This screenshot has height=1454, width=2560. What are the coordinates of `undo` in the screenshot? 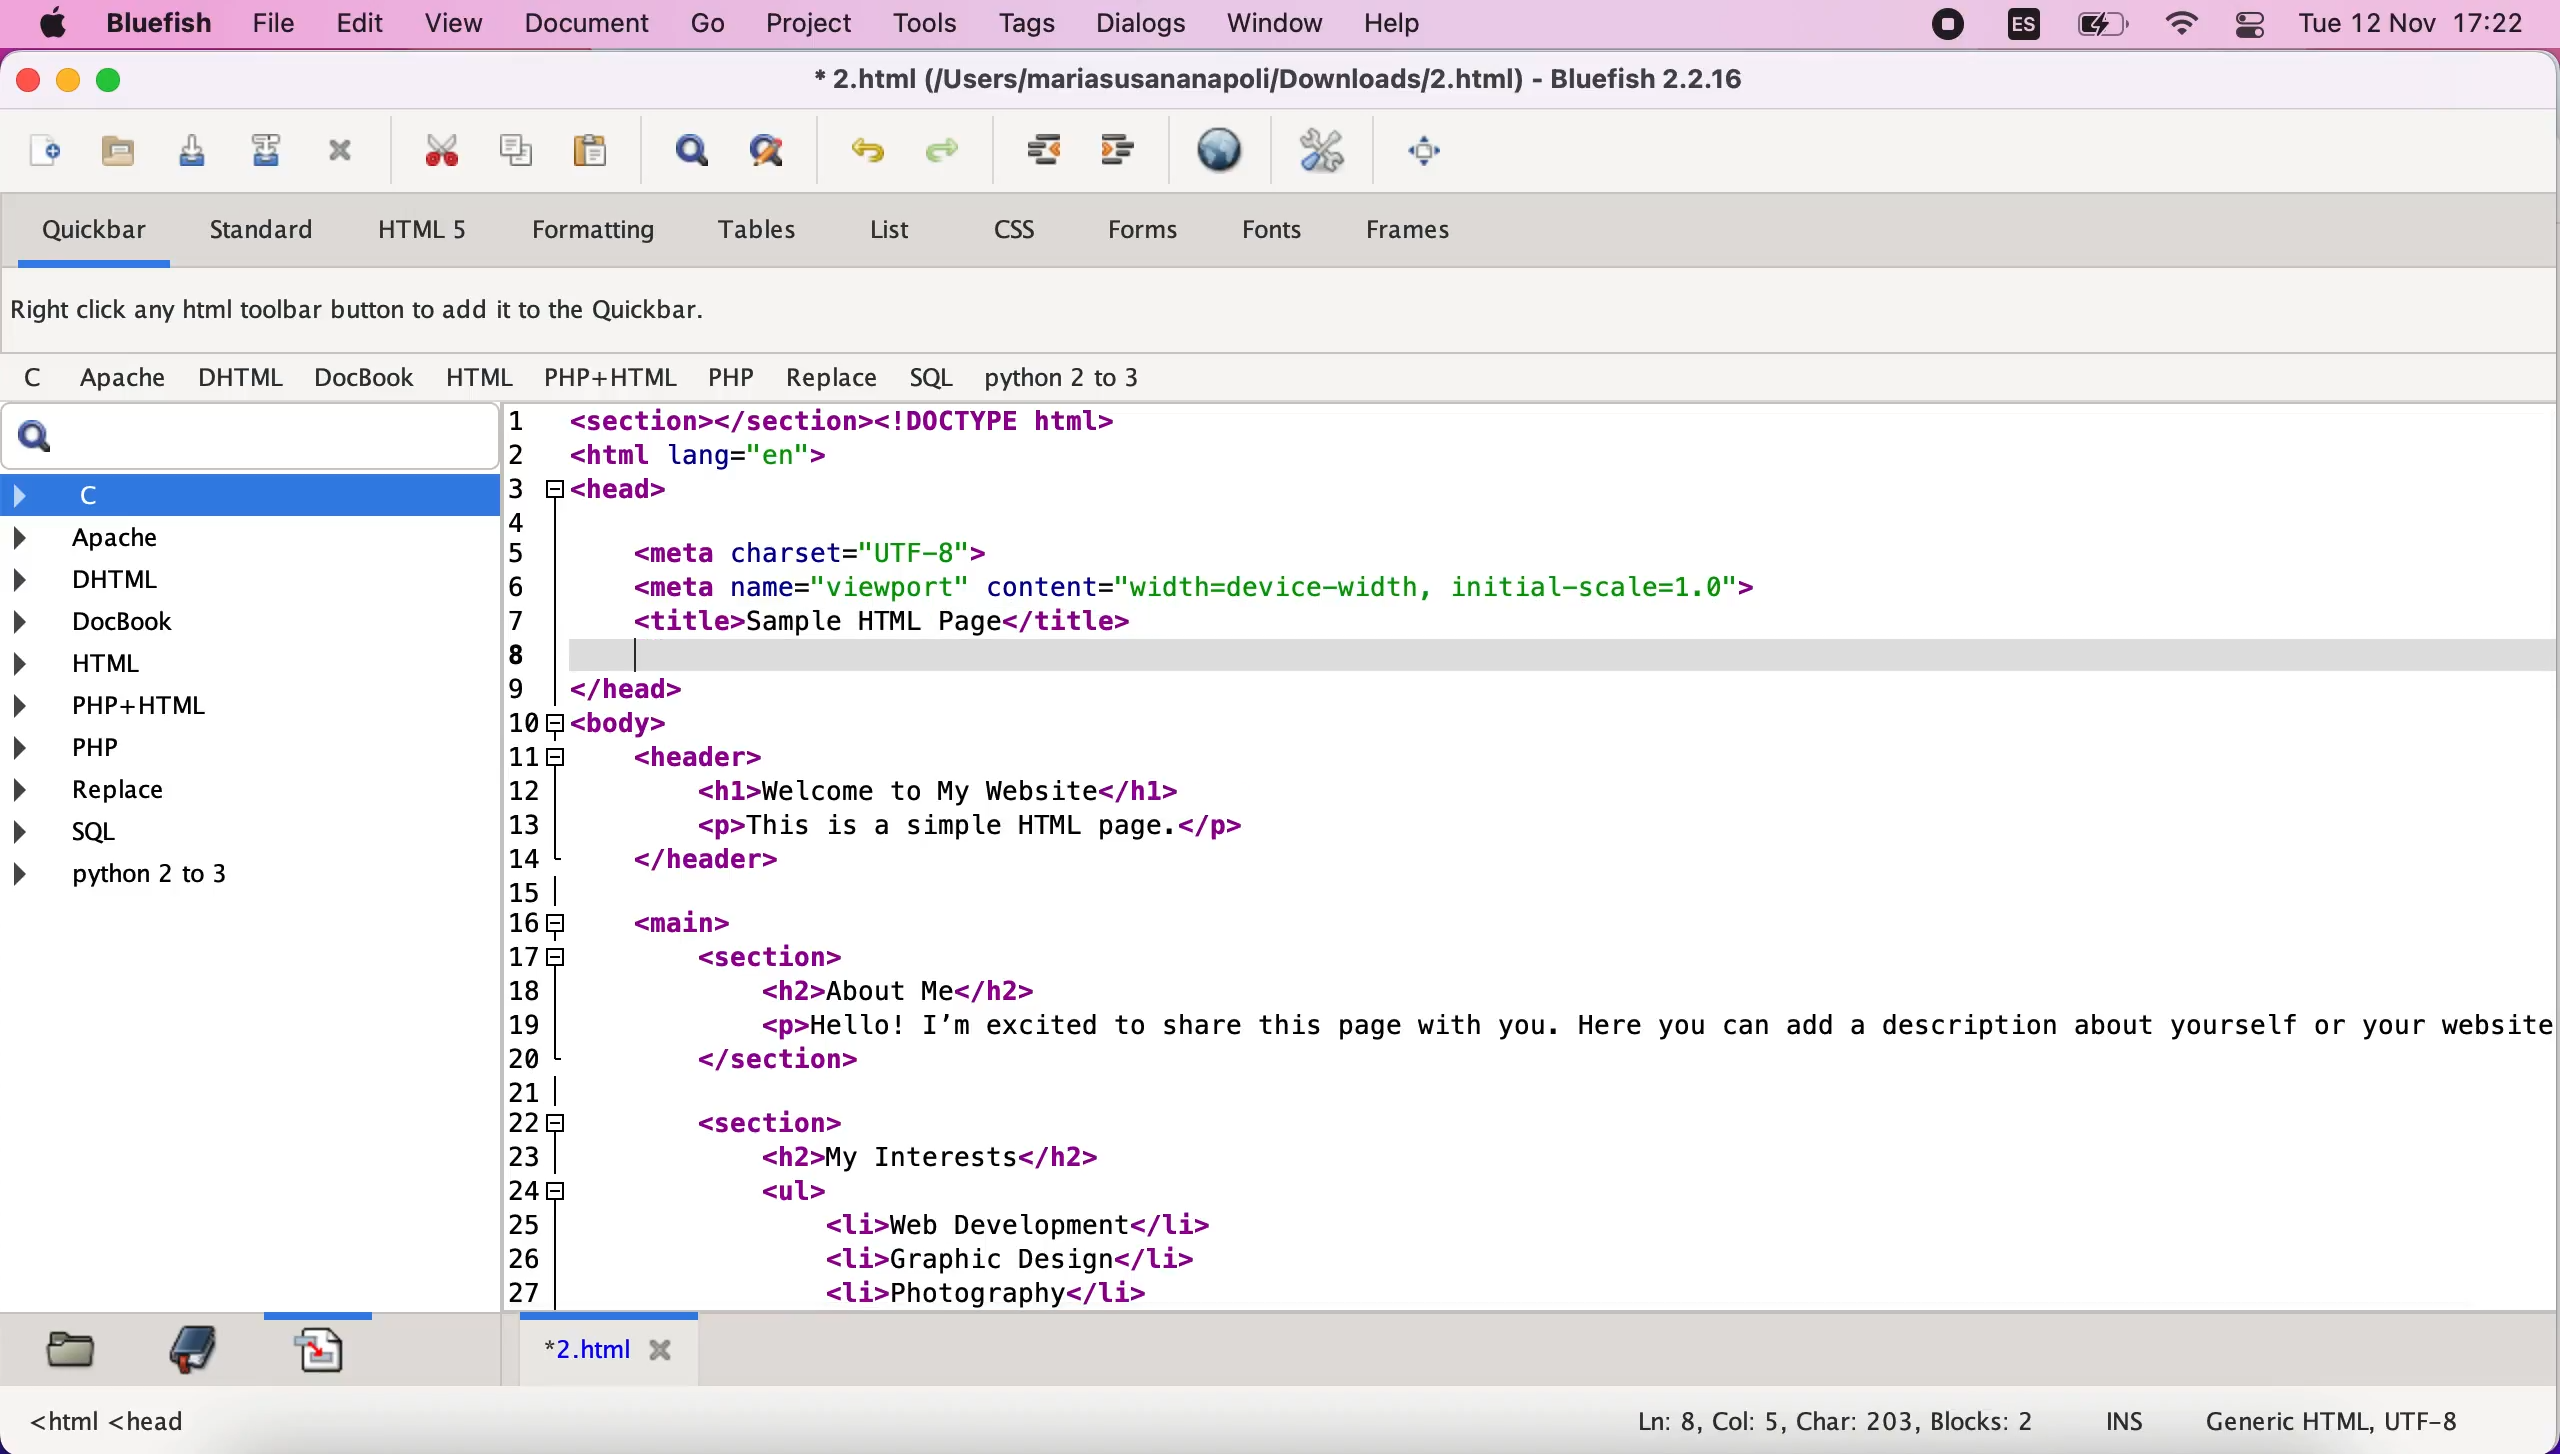 It's located at (869, 146).